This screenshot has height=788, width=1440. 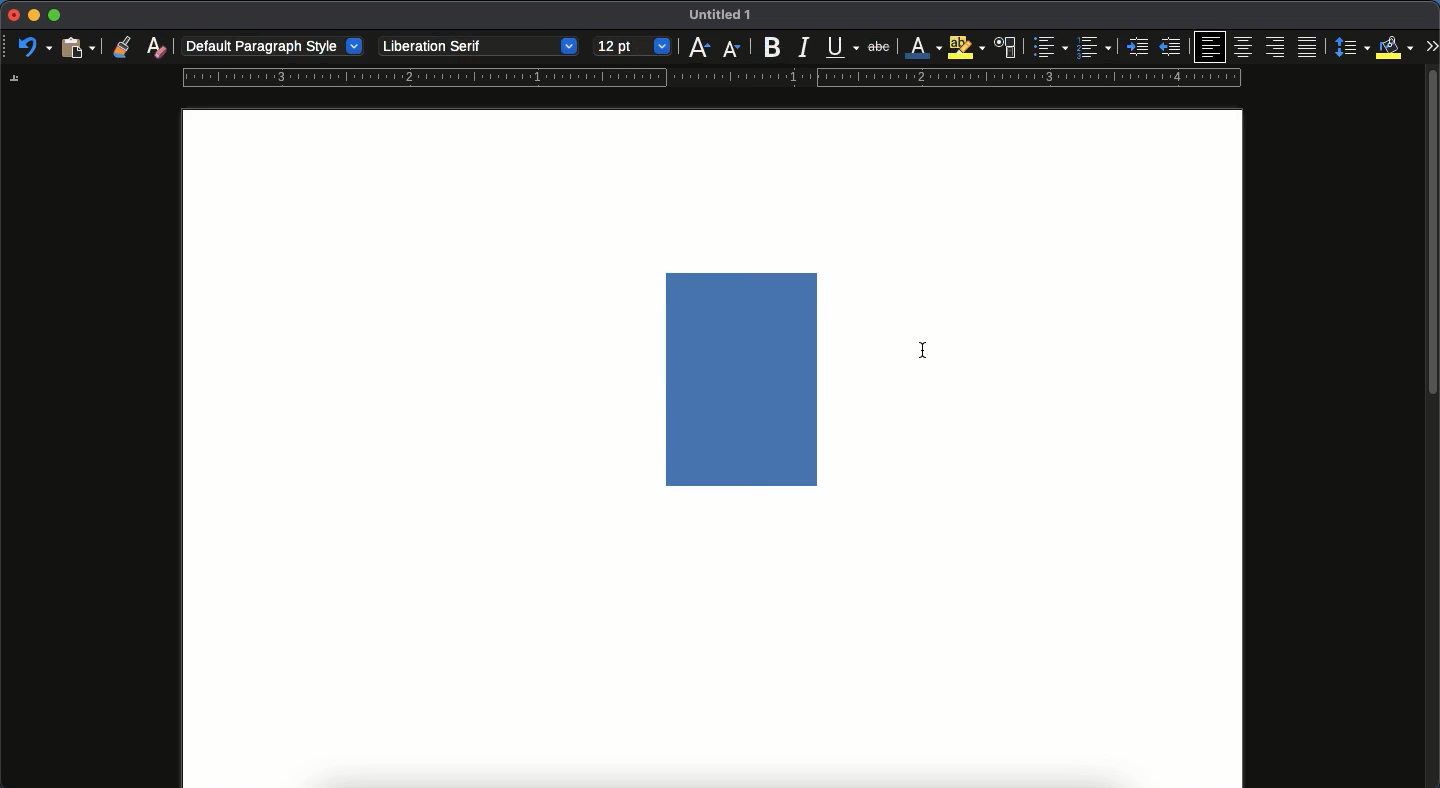 I want to click on maximize, so click(x=54, y=16).